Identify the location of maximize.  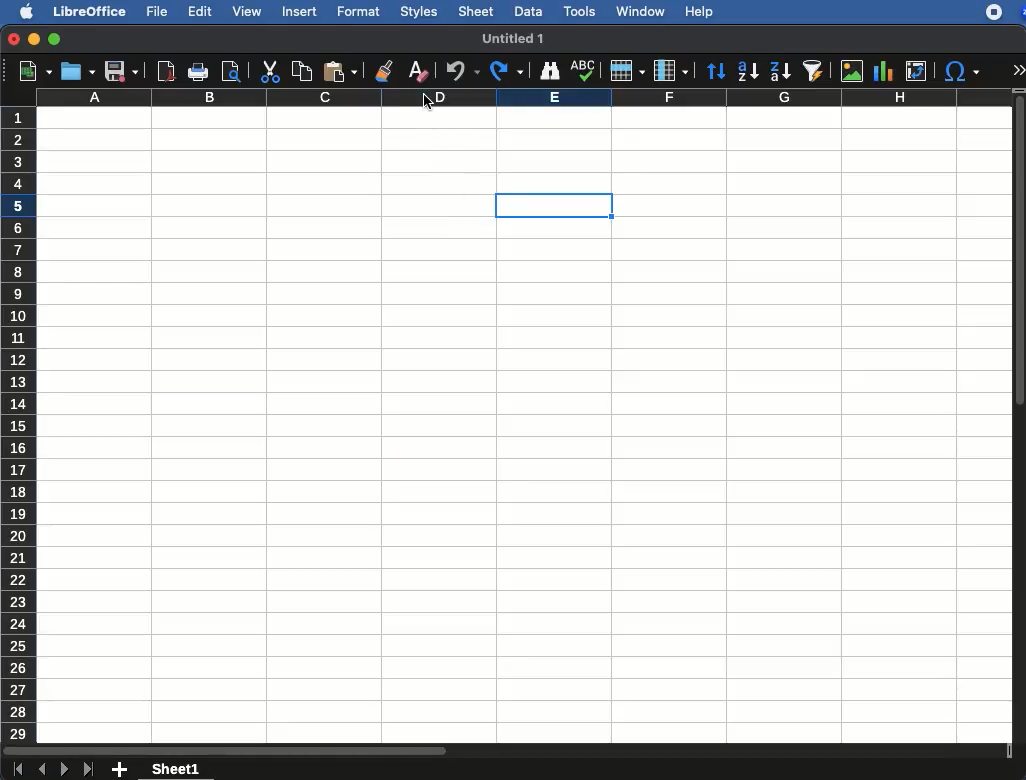
(56, 40).